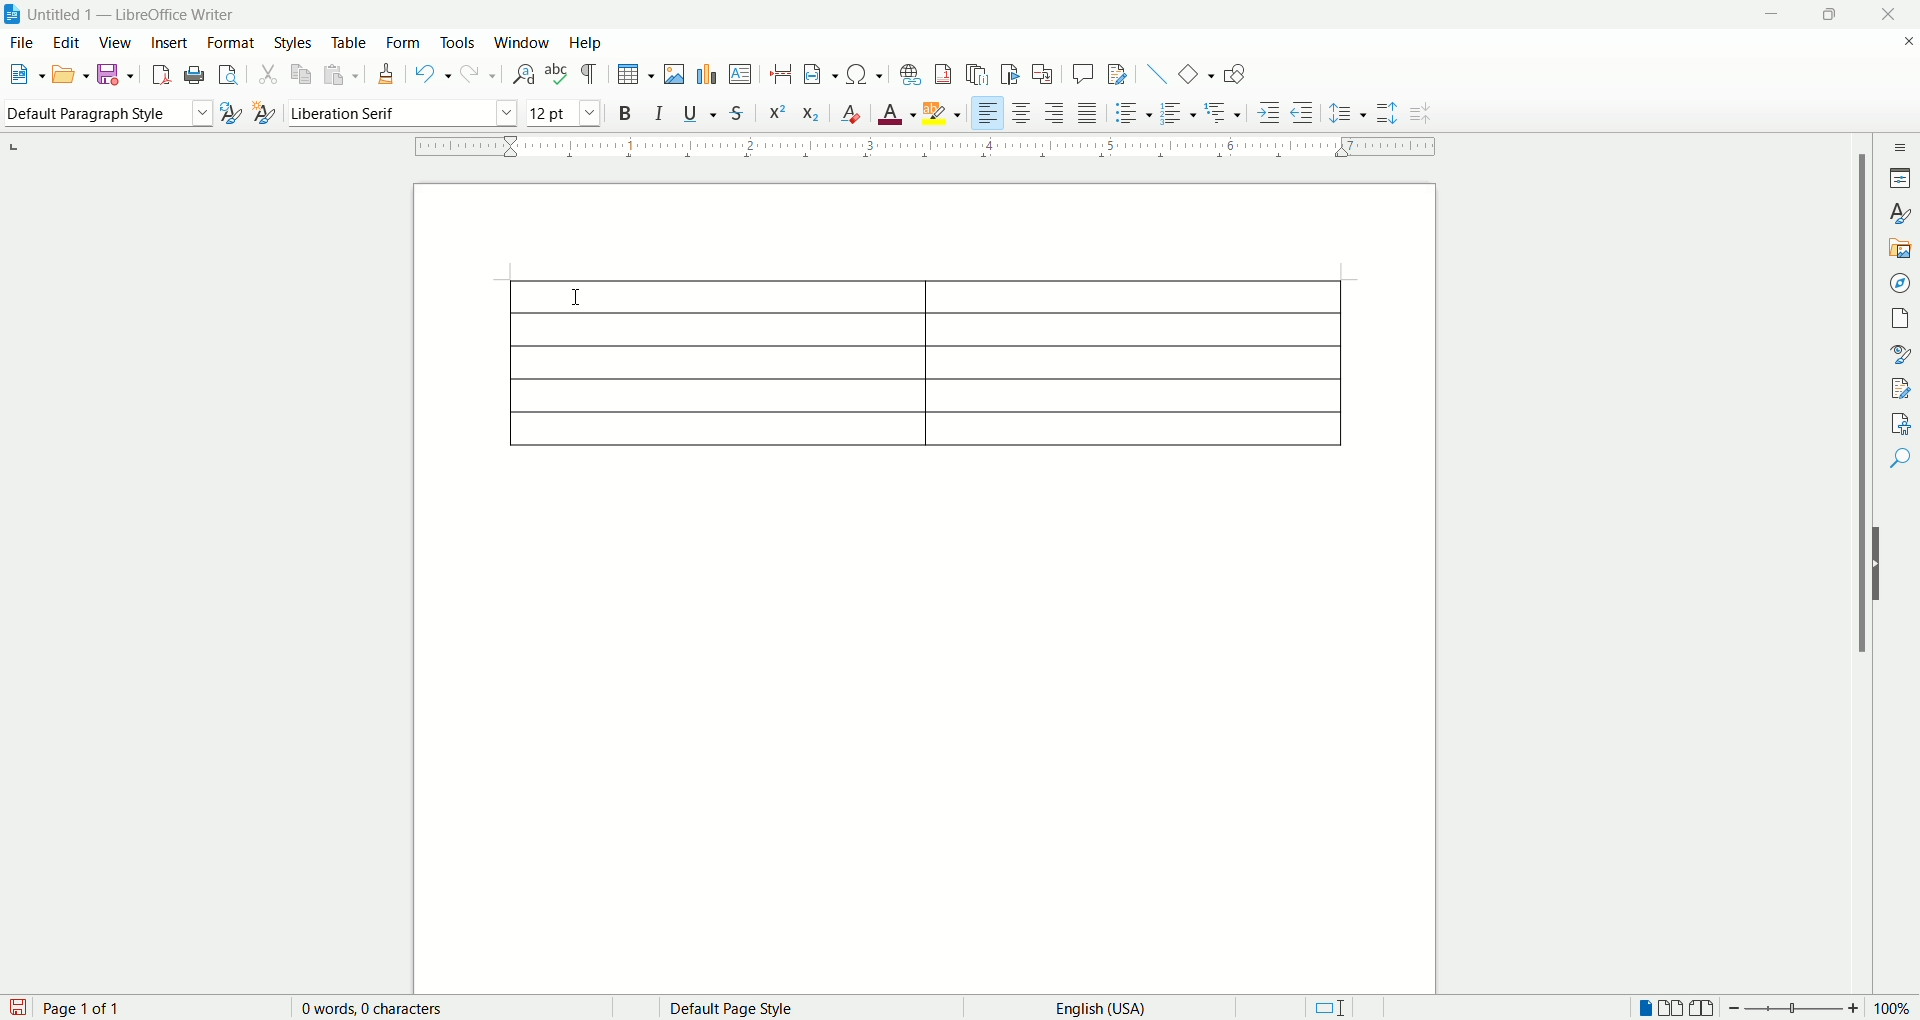 This screenshot has width=1920, height=1020. What do you see at coordinates (371, 1008) in the screenshot?
I see `word count` at bounding box center [371, 1008].